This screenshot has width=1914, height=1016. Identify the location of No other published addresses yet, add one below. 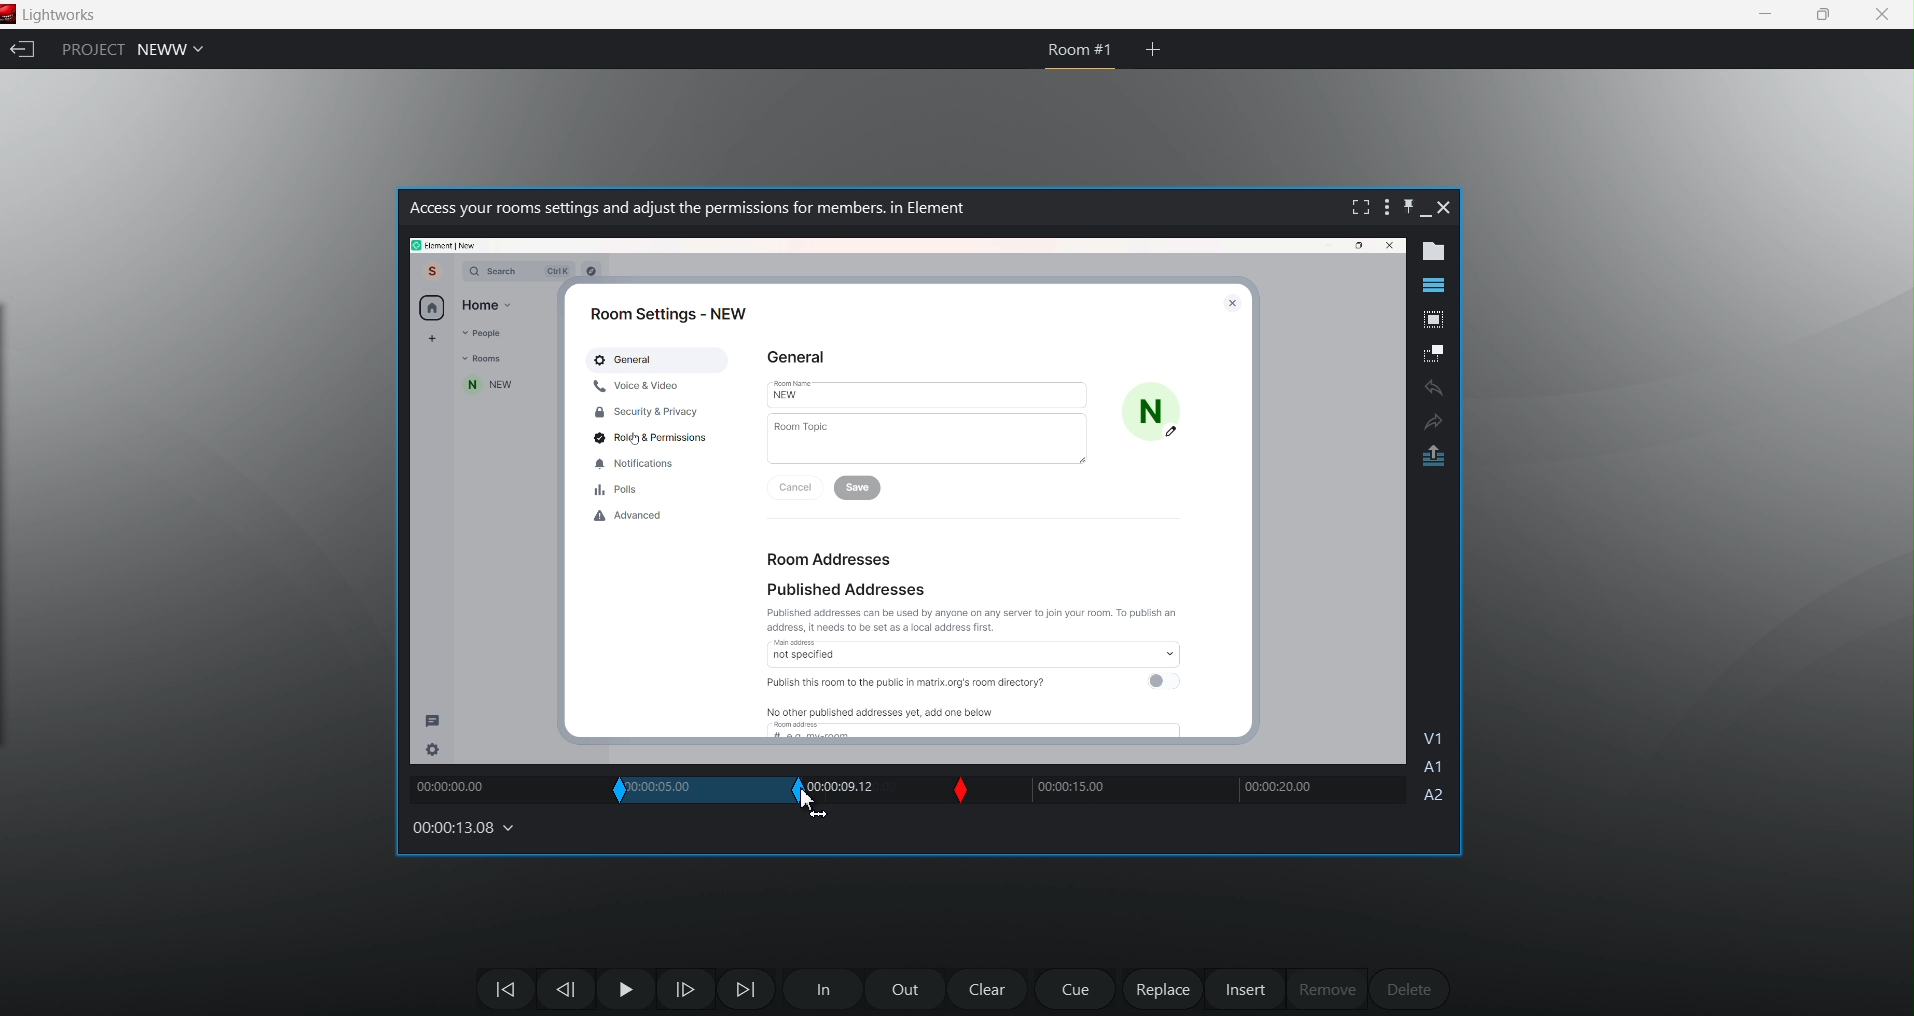
(883, 714).